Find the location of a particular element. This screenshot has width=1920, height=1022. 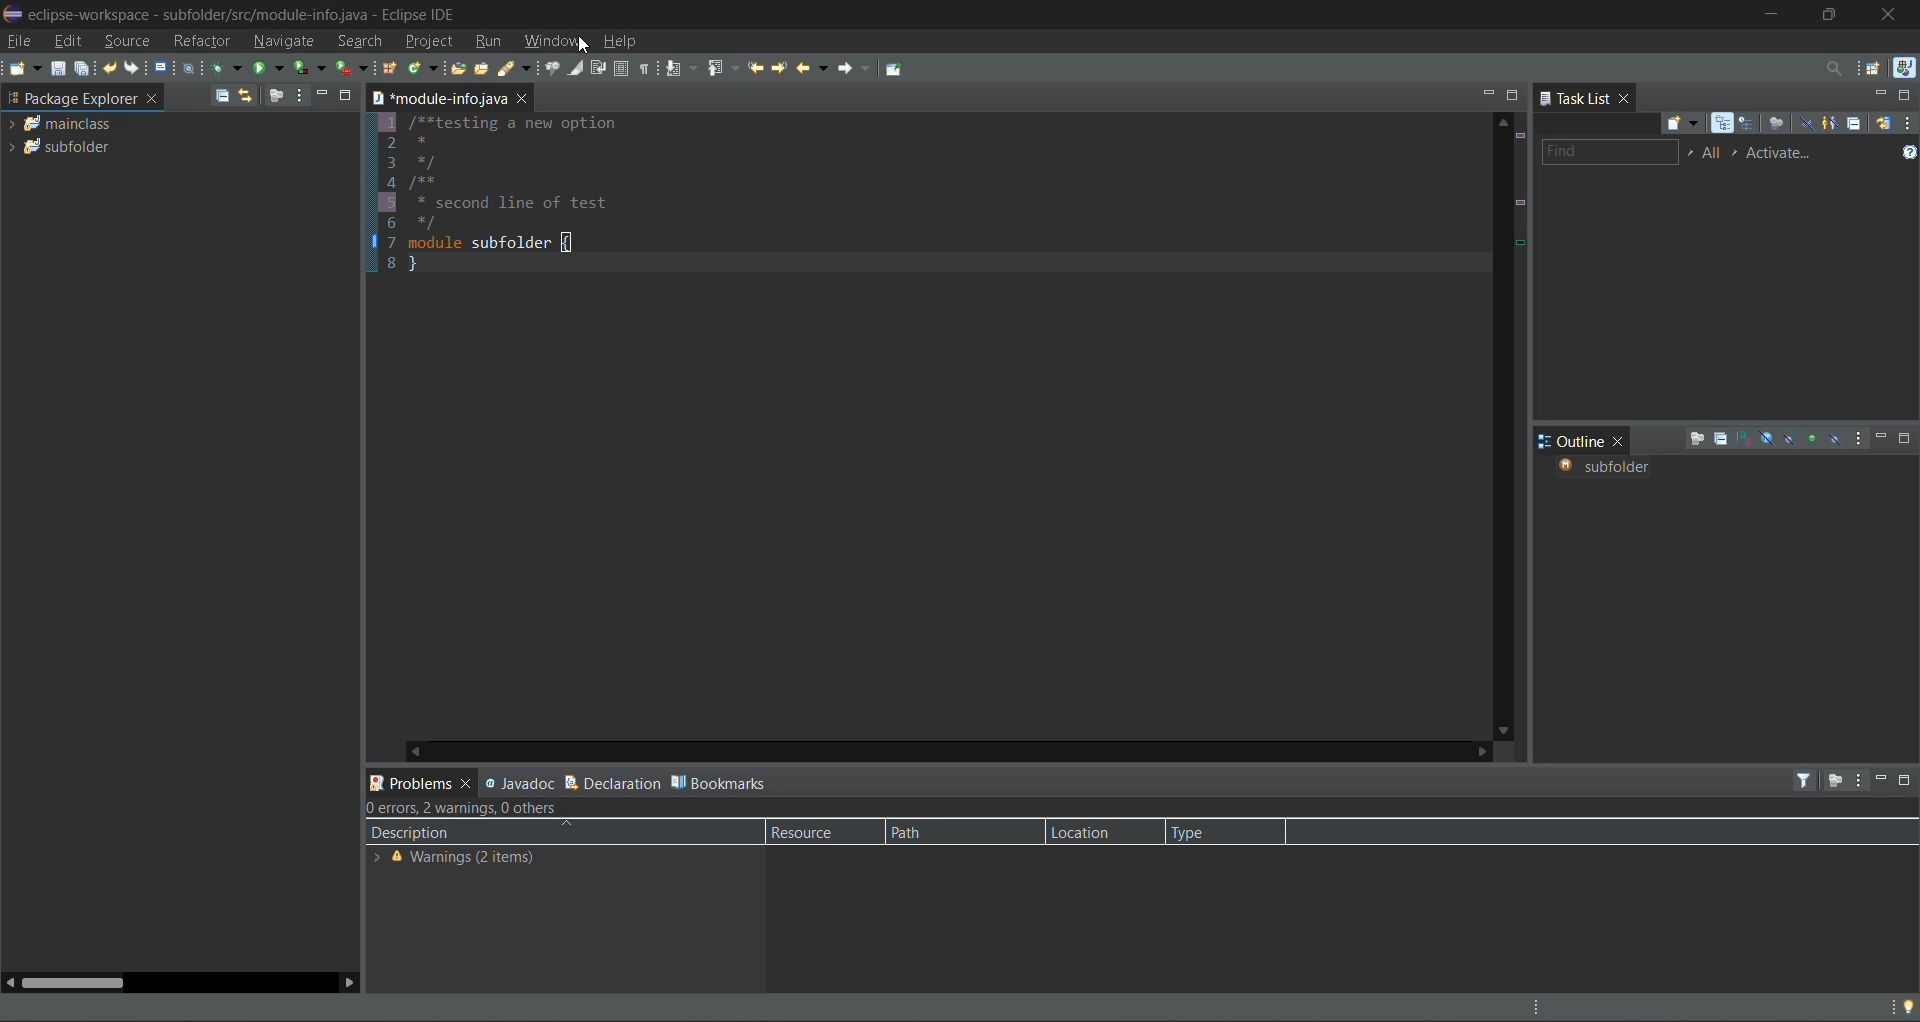

horizontal scroll bar is located at coordinates (79, 982).